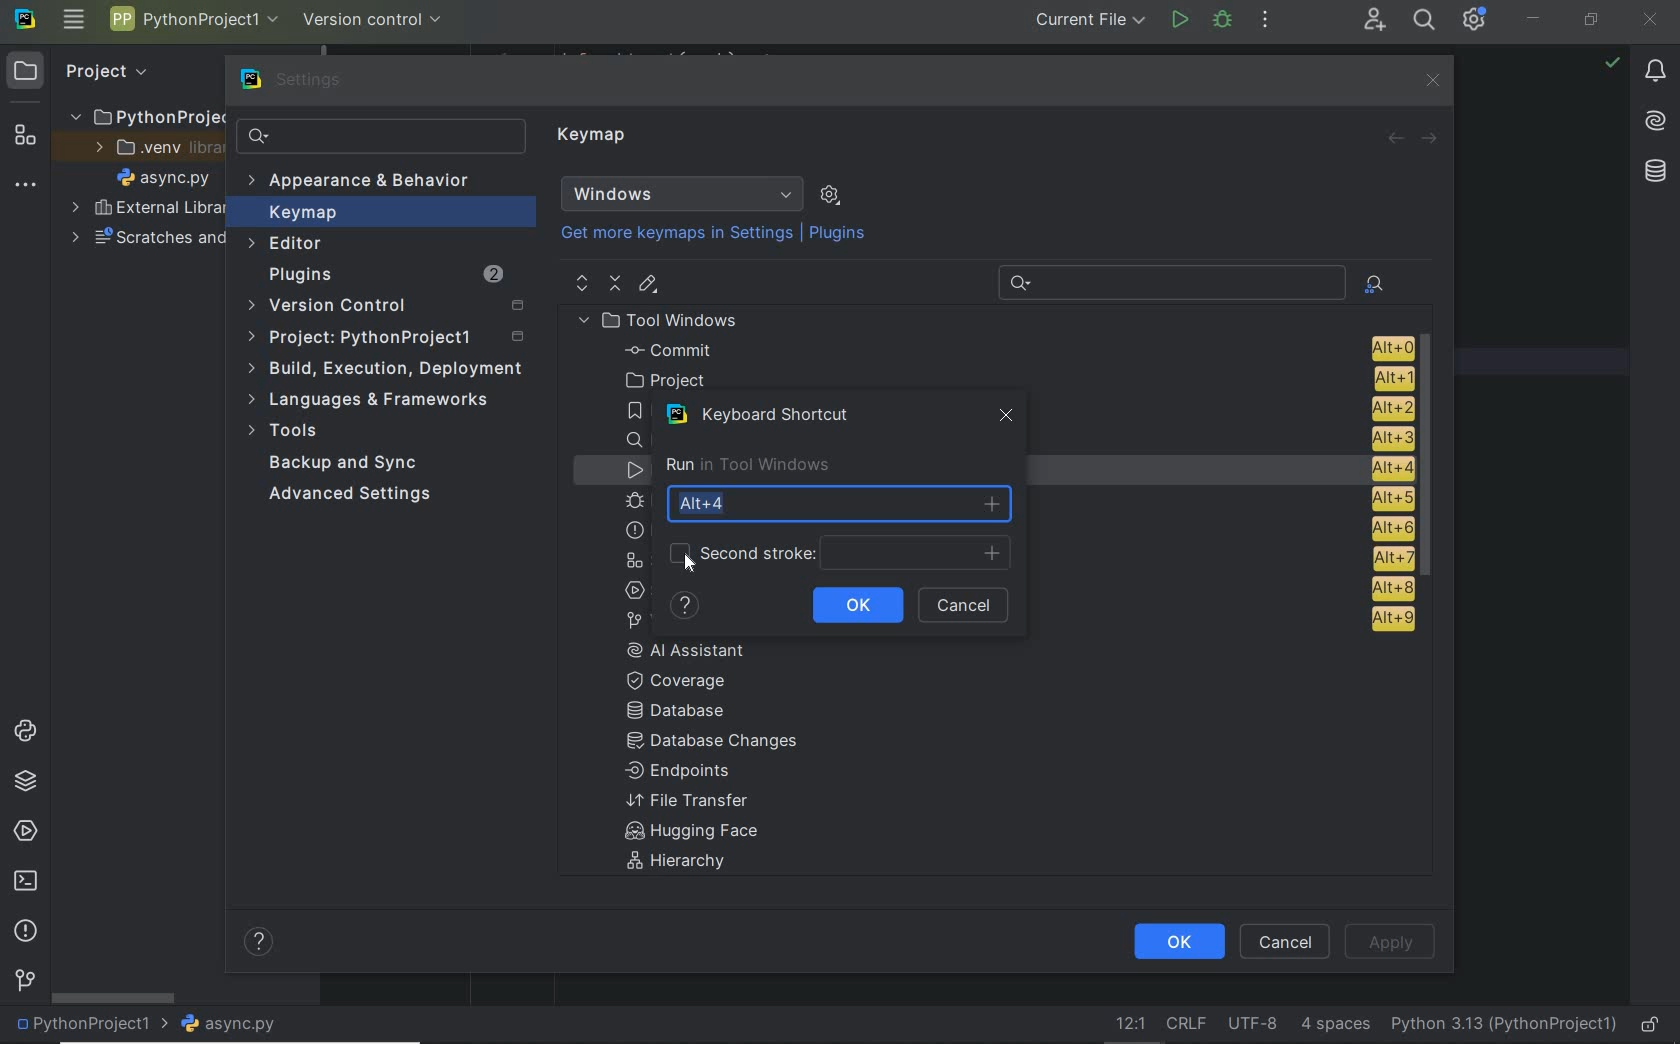 The image size is (1680, 1044). Describe the element at coordinates (1612, 62) in the screenshot. I see `no problems` at that location.